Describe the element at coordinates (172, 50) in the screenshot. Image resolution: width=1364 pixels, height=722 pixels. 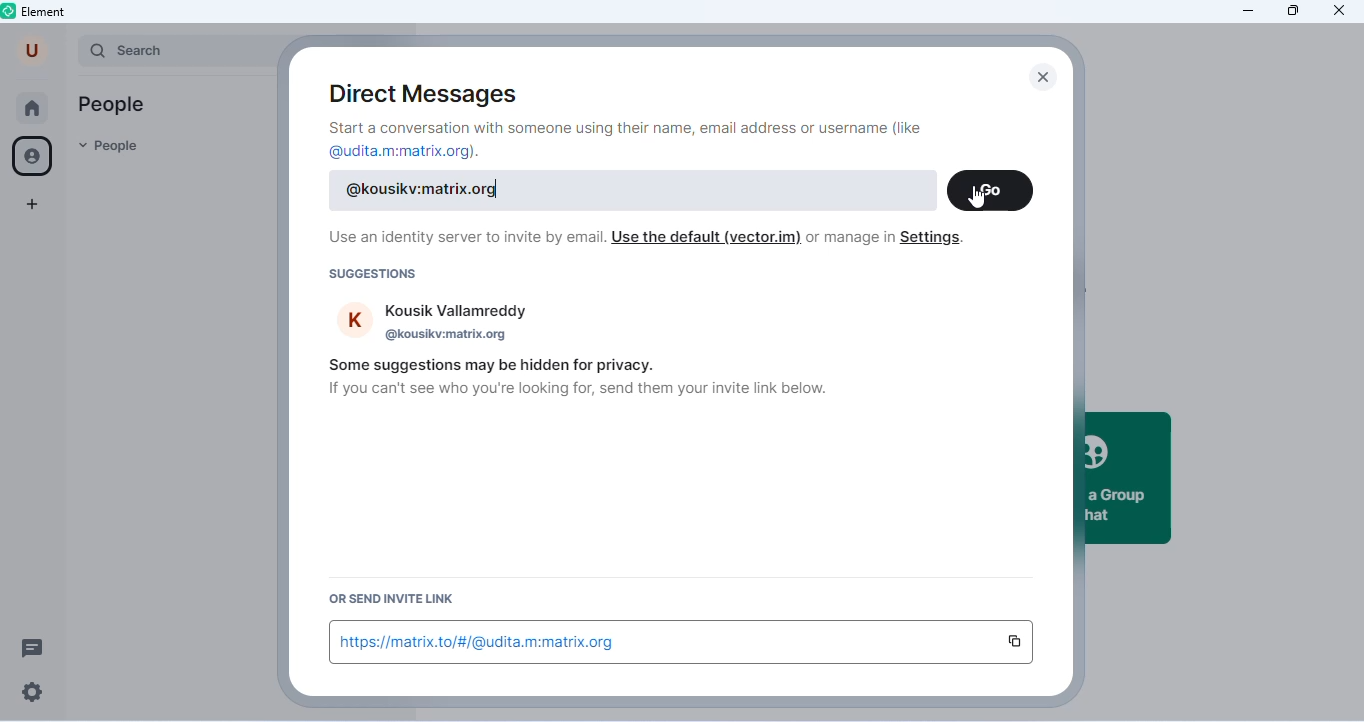
I see `search` at that location.